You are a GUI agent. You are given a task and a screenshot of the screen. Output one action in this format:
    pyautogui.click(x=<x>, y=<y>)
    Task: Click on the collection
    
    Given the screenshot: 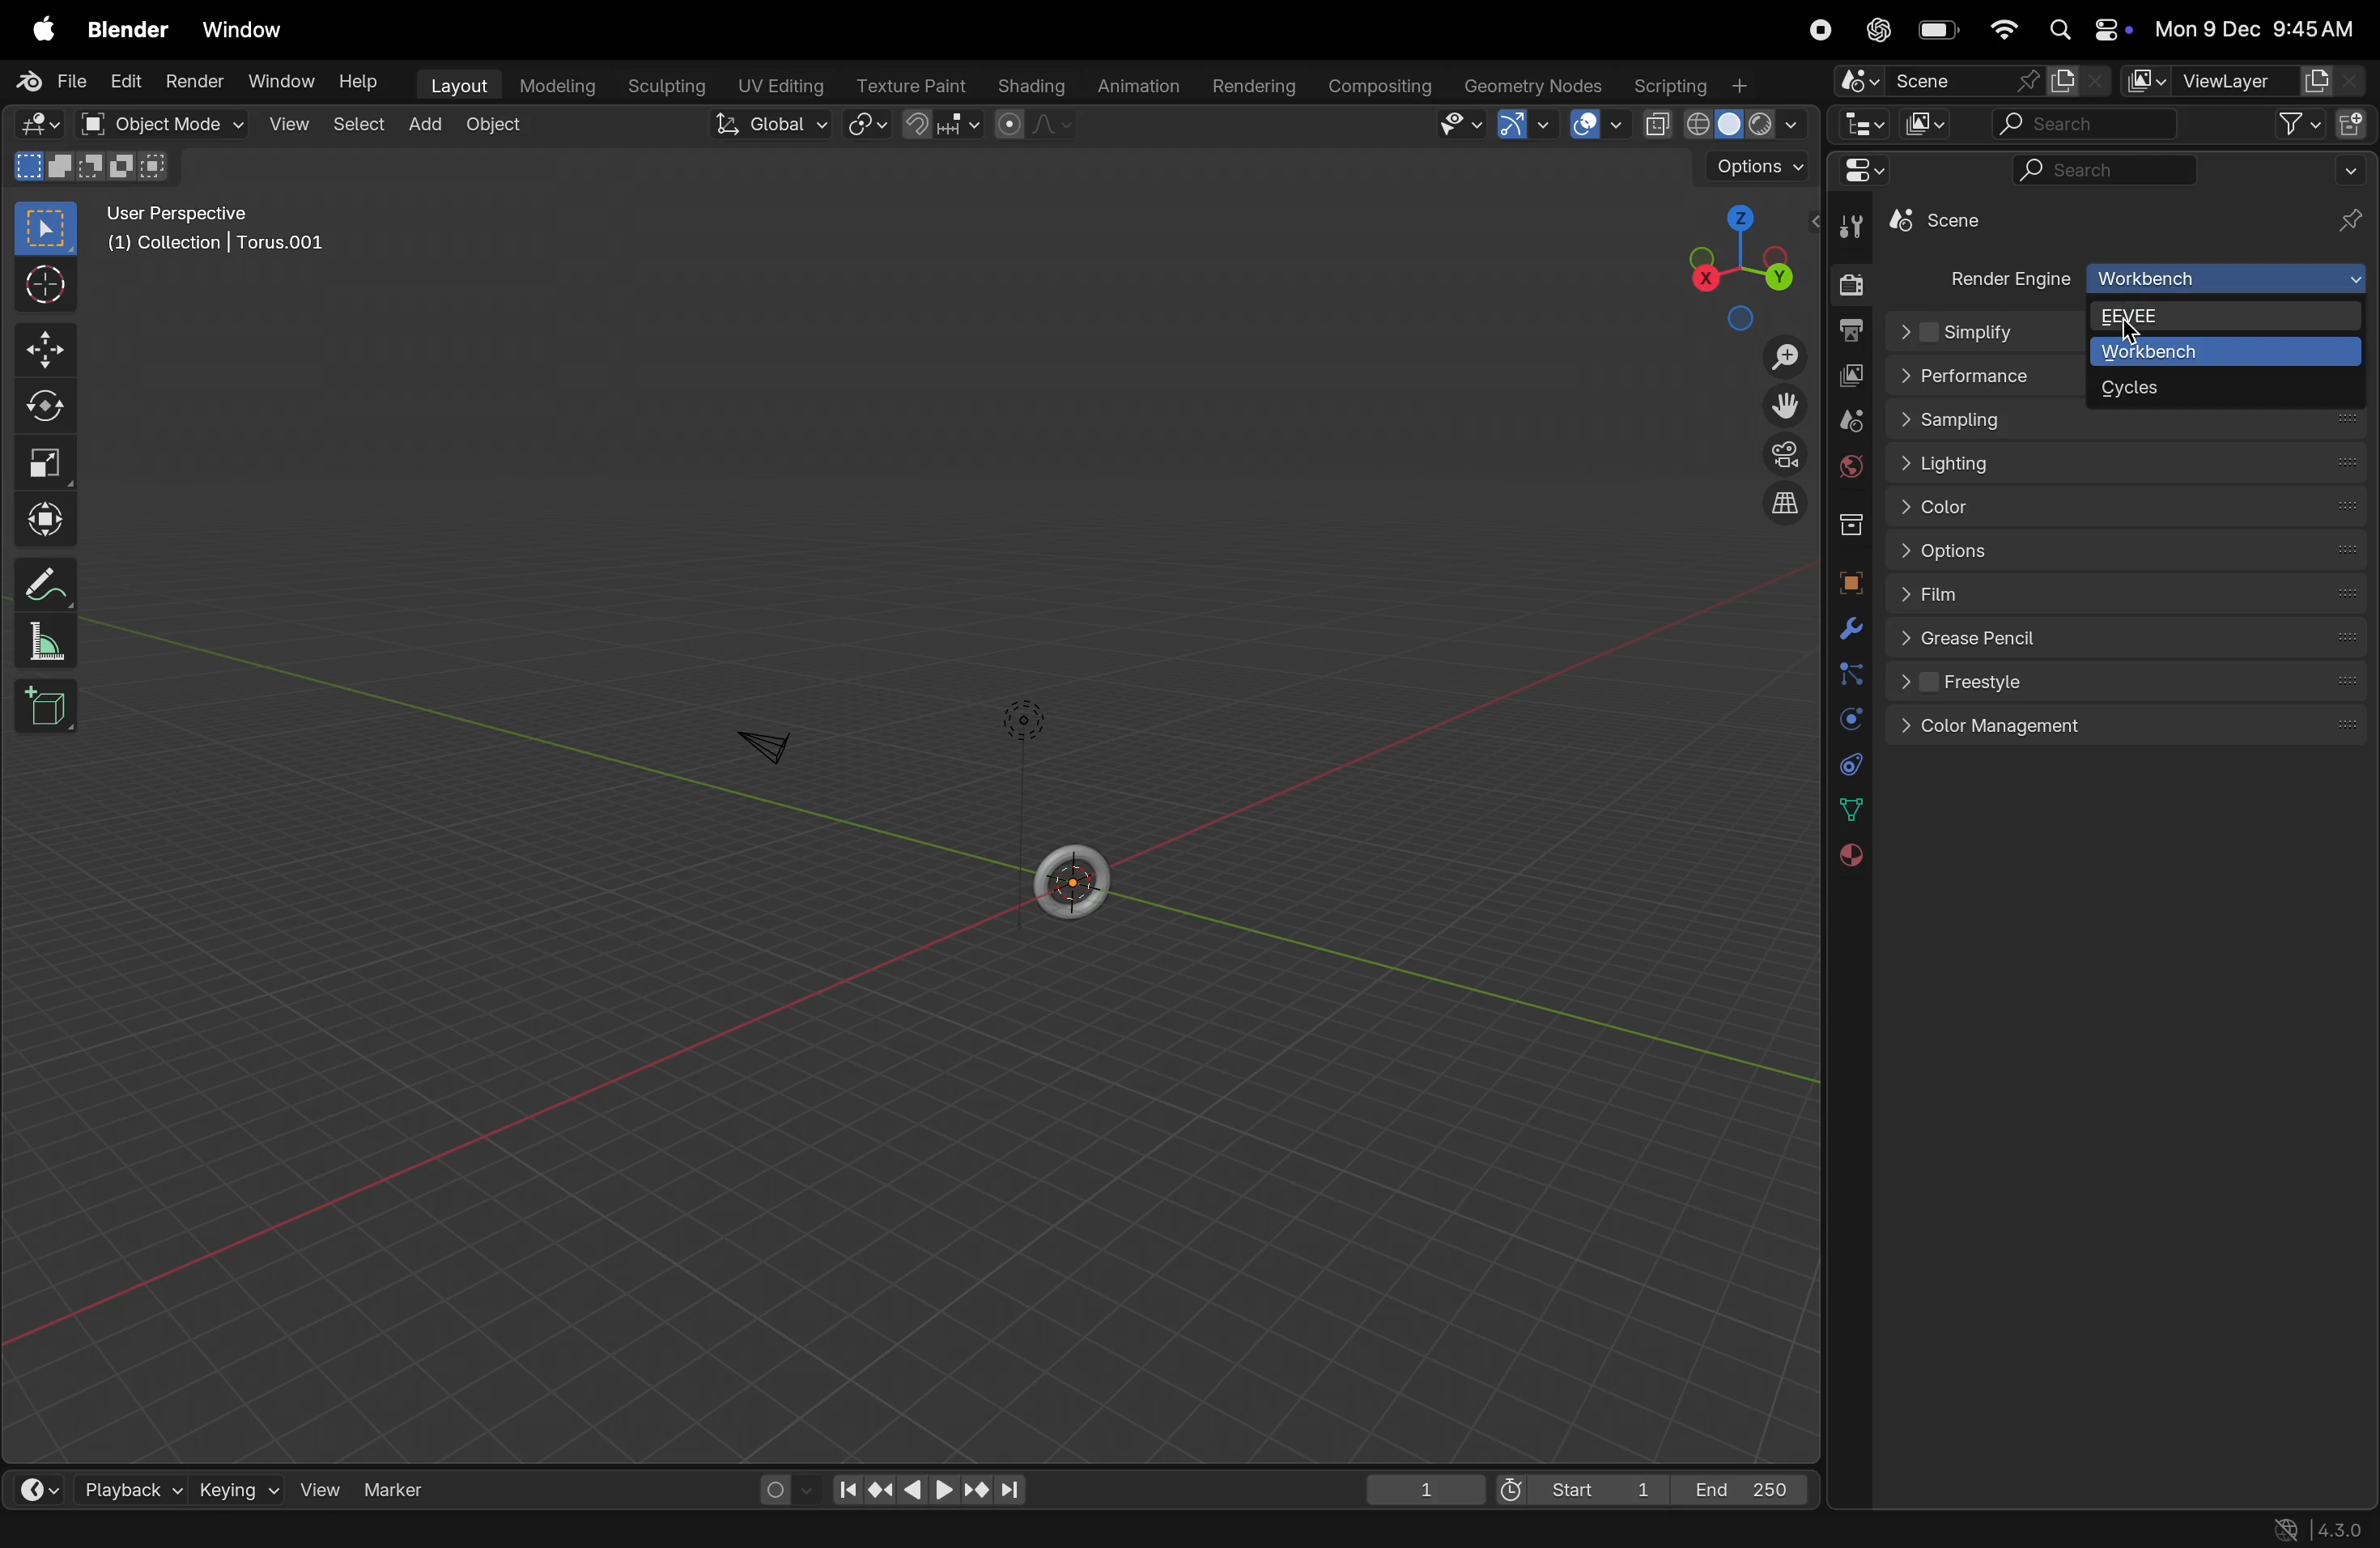 What is the action you would take?
    pyautogui.click(x=1846, y=526)
    